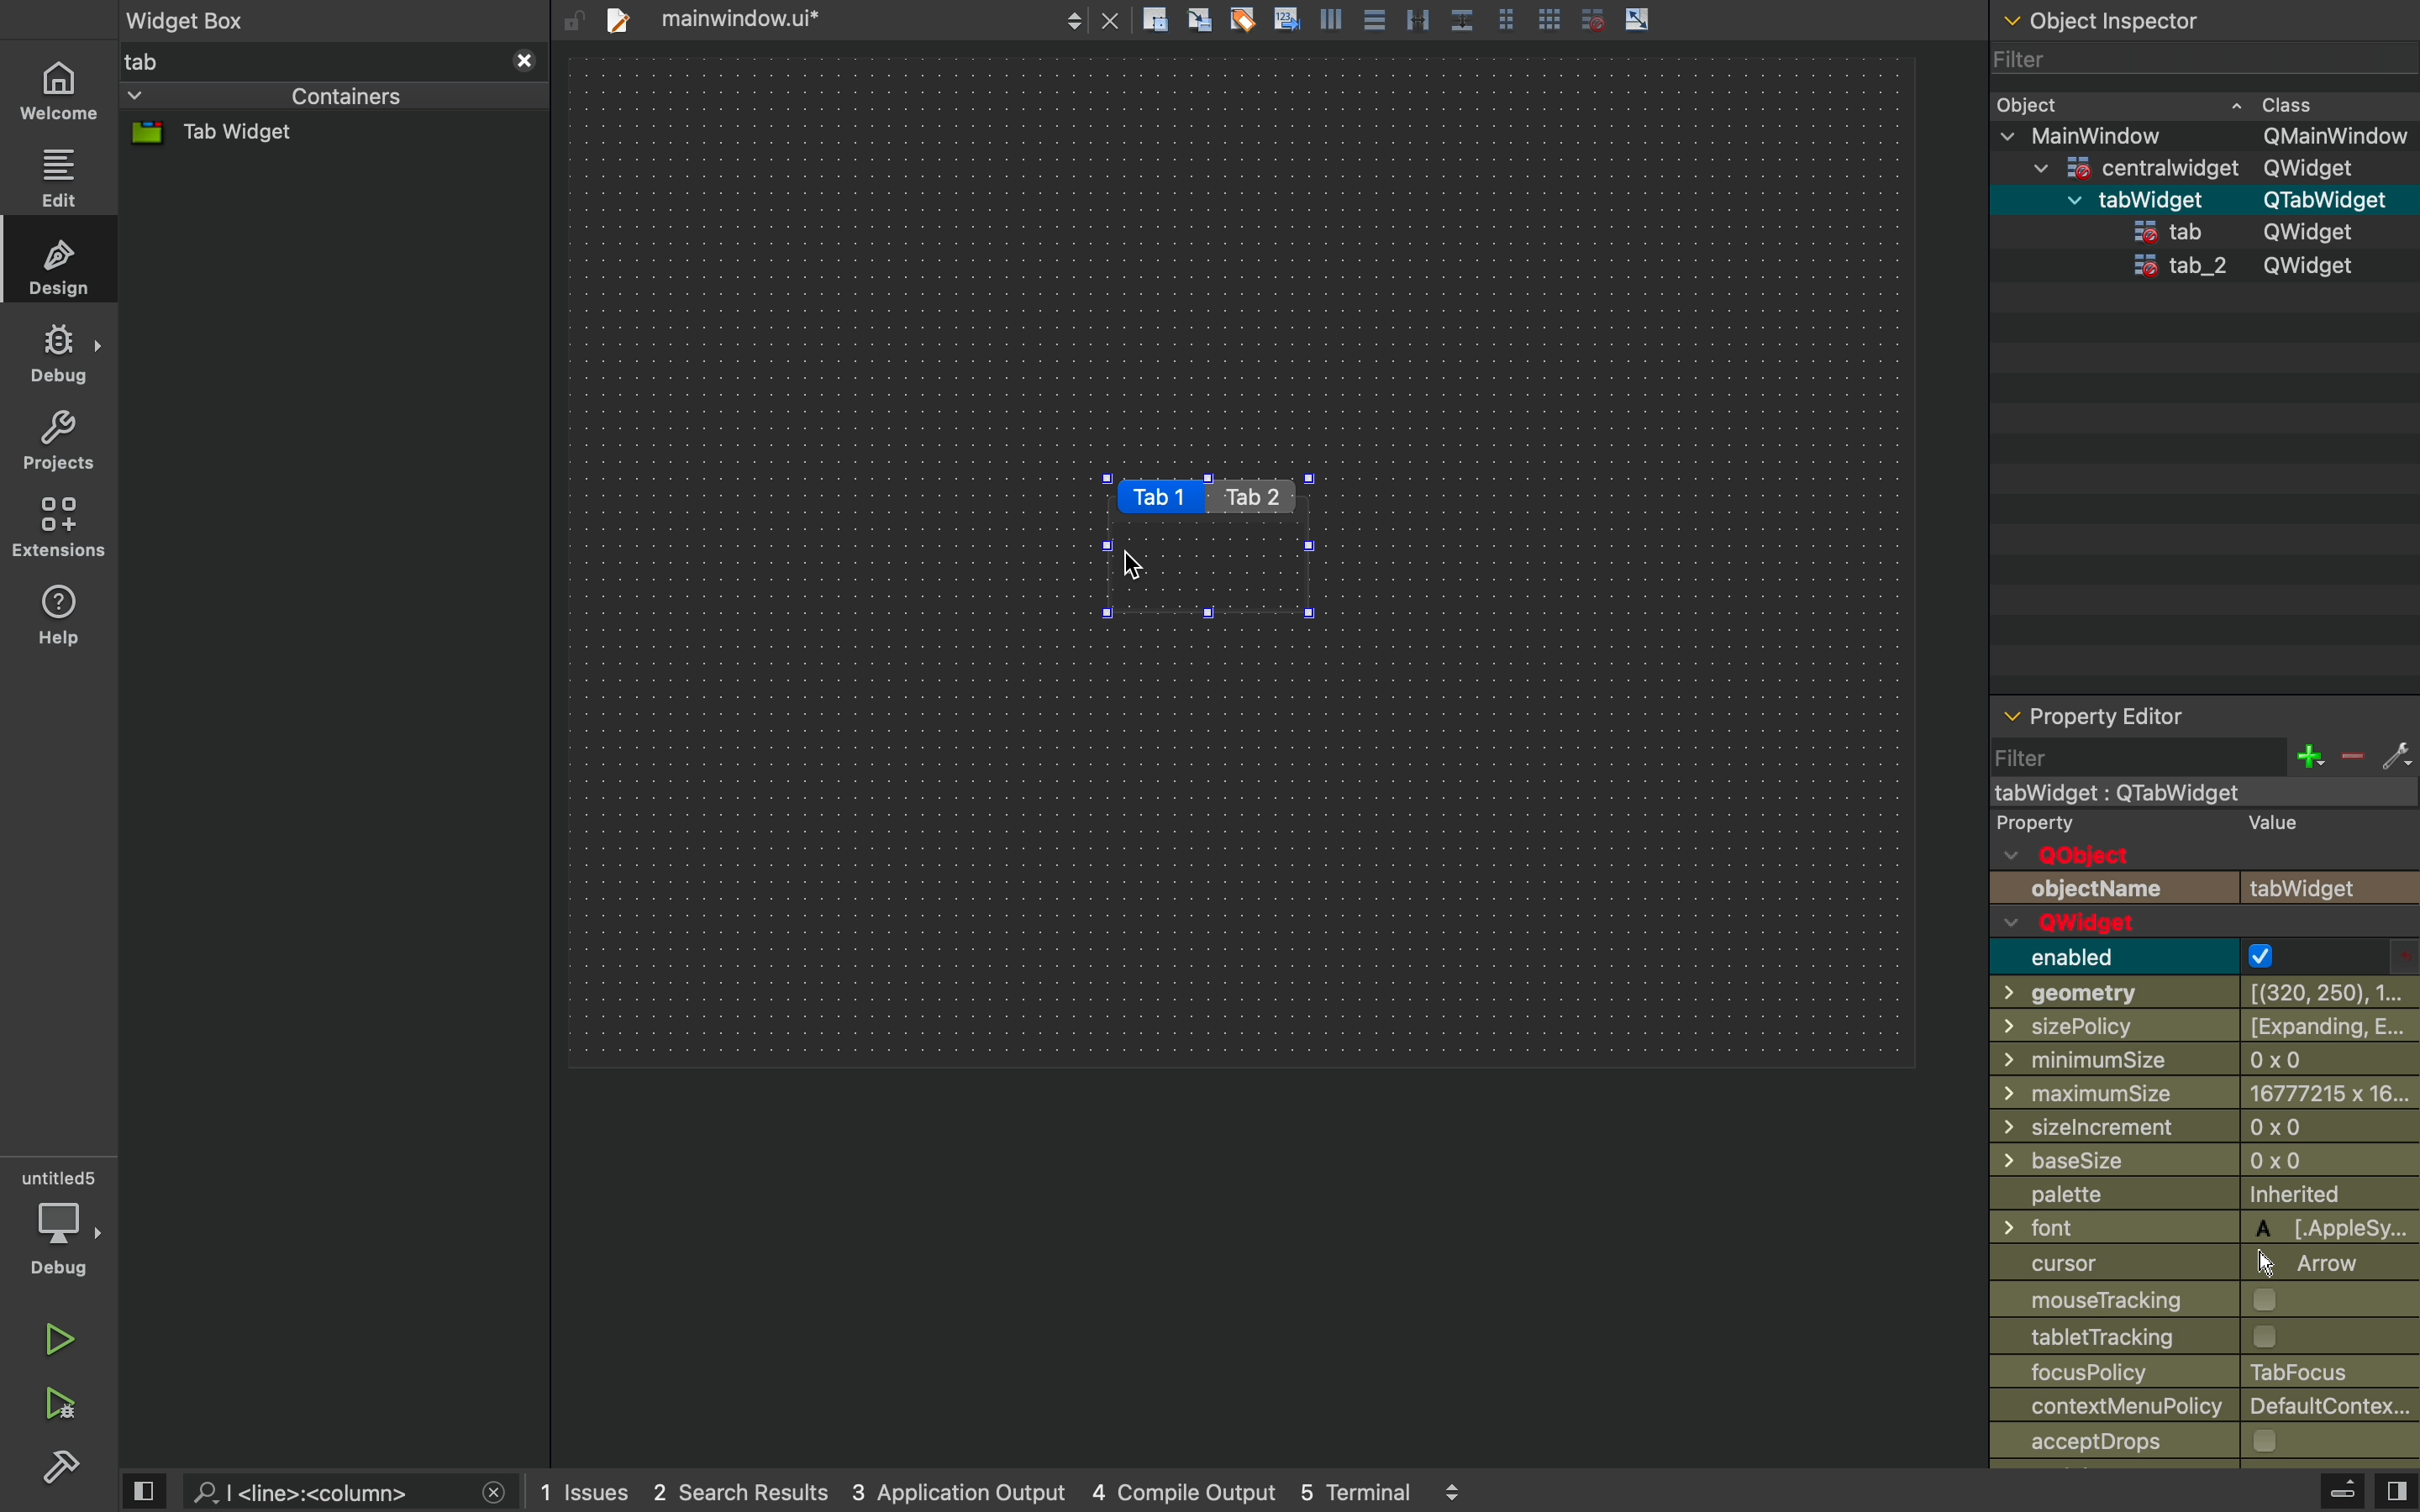  Describe the element at coordinates (2207, 1165) in the screenshot. I see `basesize` at that location.